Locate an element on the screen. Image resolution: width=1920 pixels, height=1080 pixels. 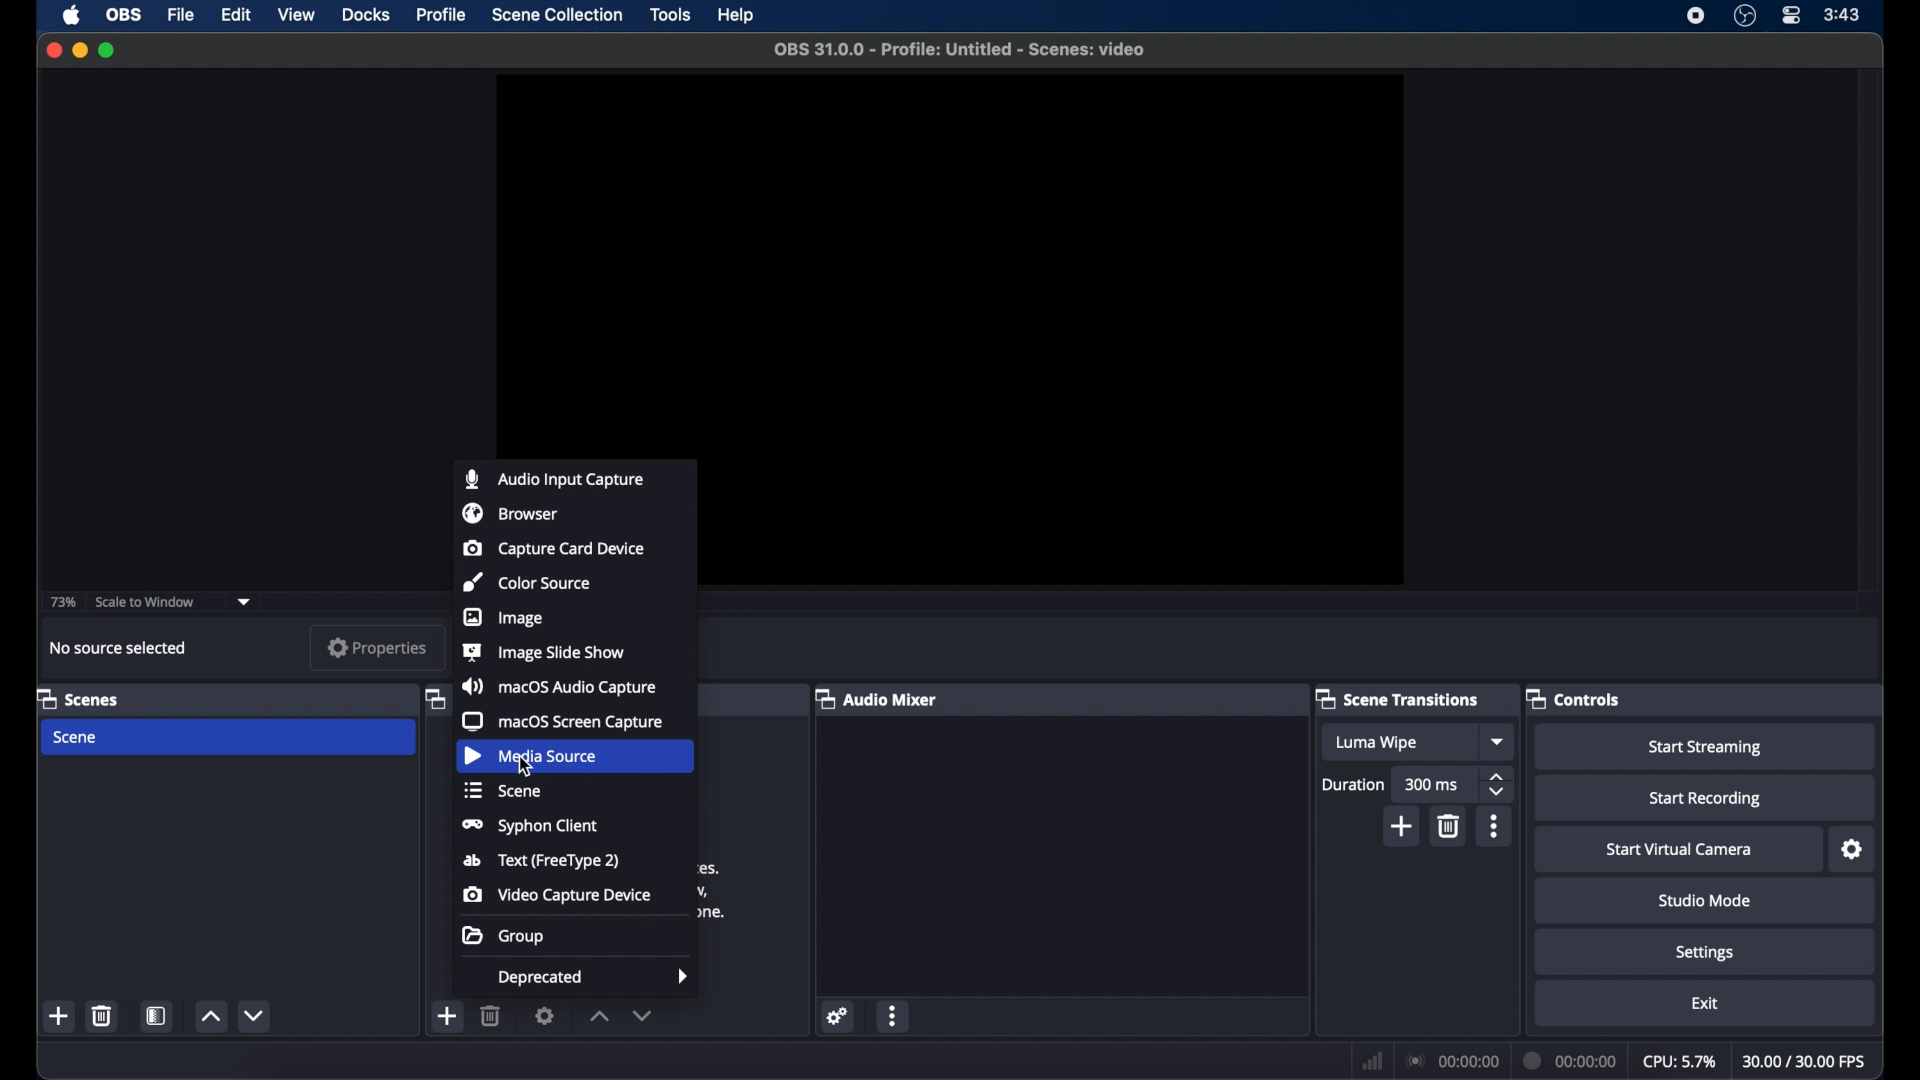
cpu: 5.7% is located at coordinates (1678, 1062).